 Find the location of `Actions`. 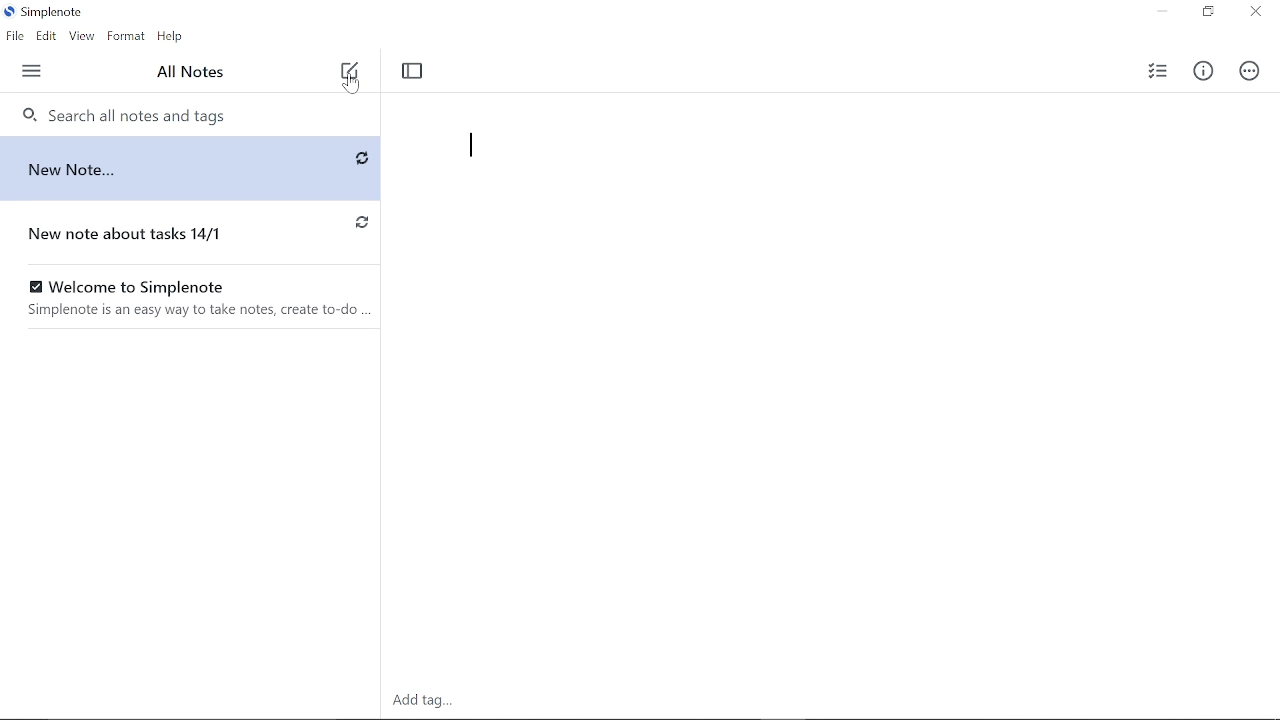

Actions is located at coordinates (1247, 71).